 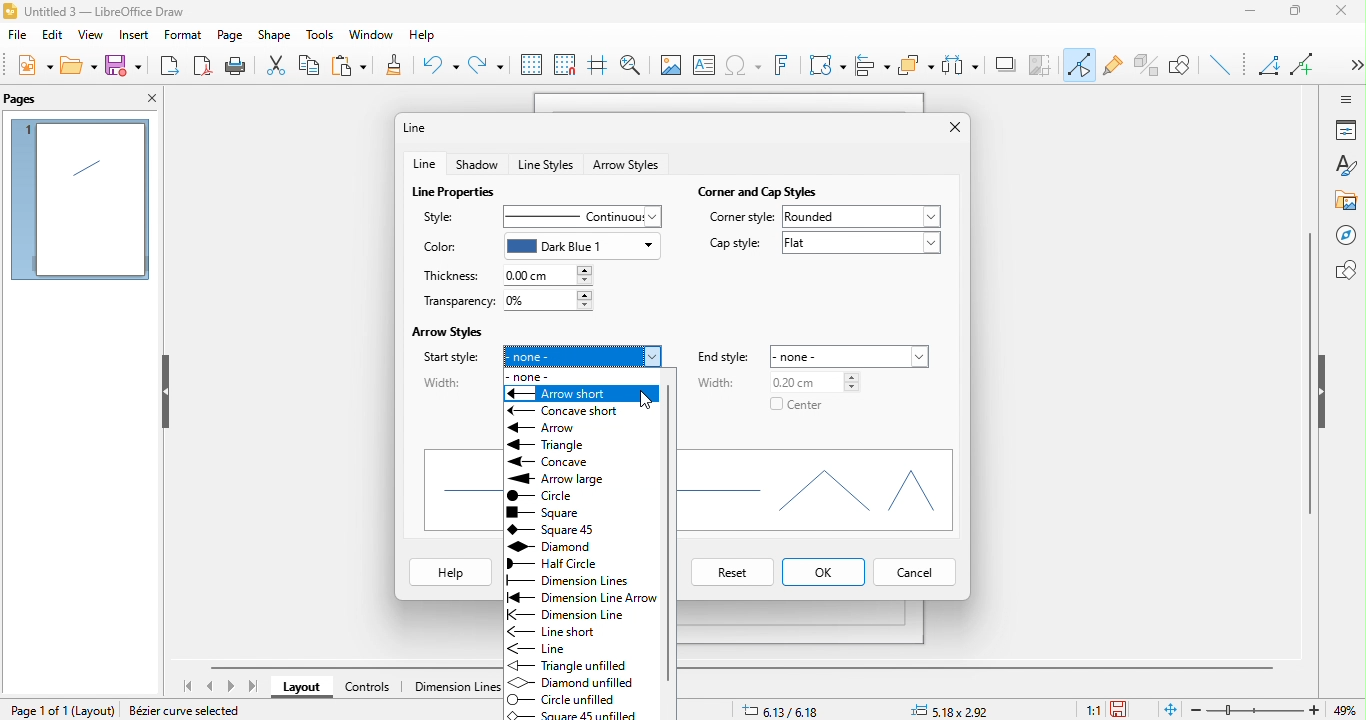 What do you see at coordinates (236, 66) in the screenshot?
I see `print` at bounding box center [236, 66].